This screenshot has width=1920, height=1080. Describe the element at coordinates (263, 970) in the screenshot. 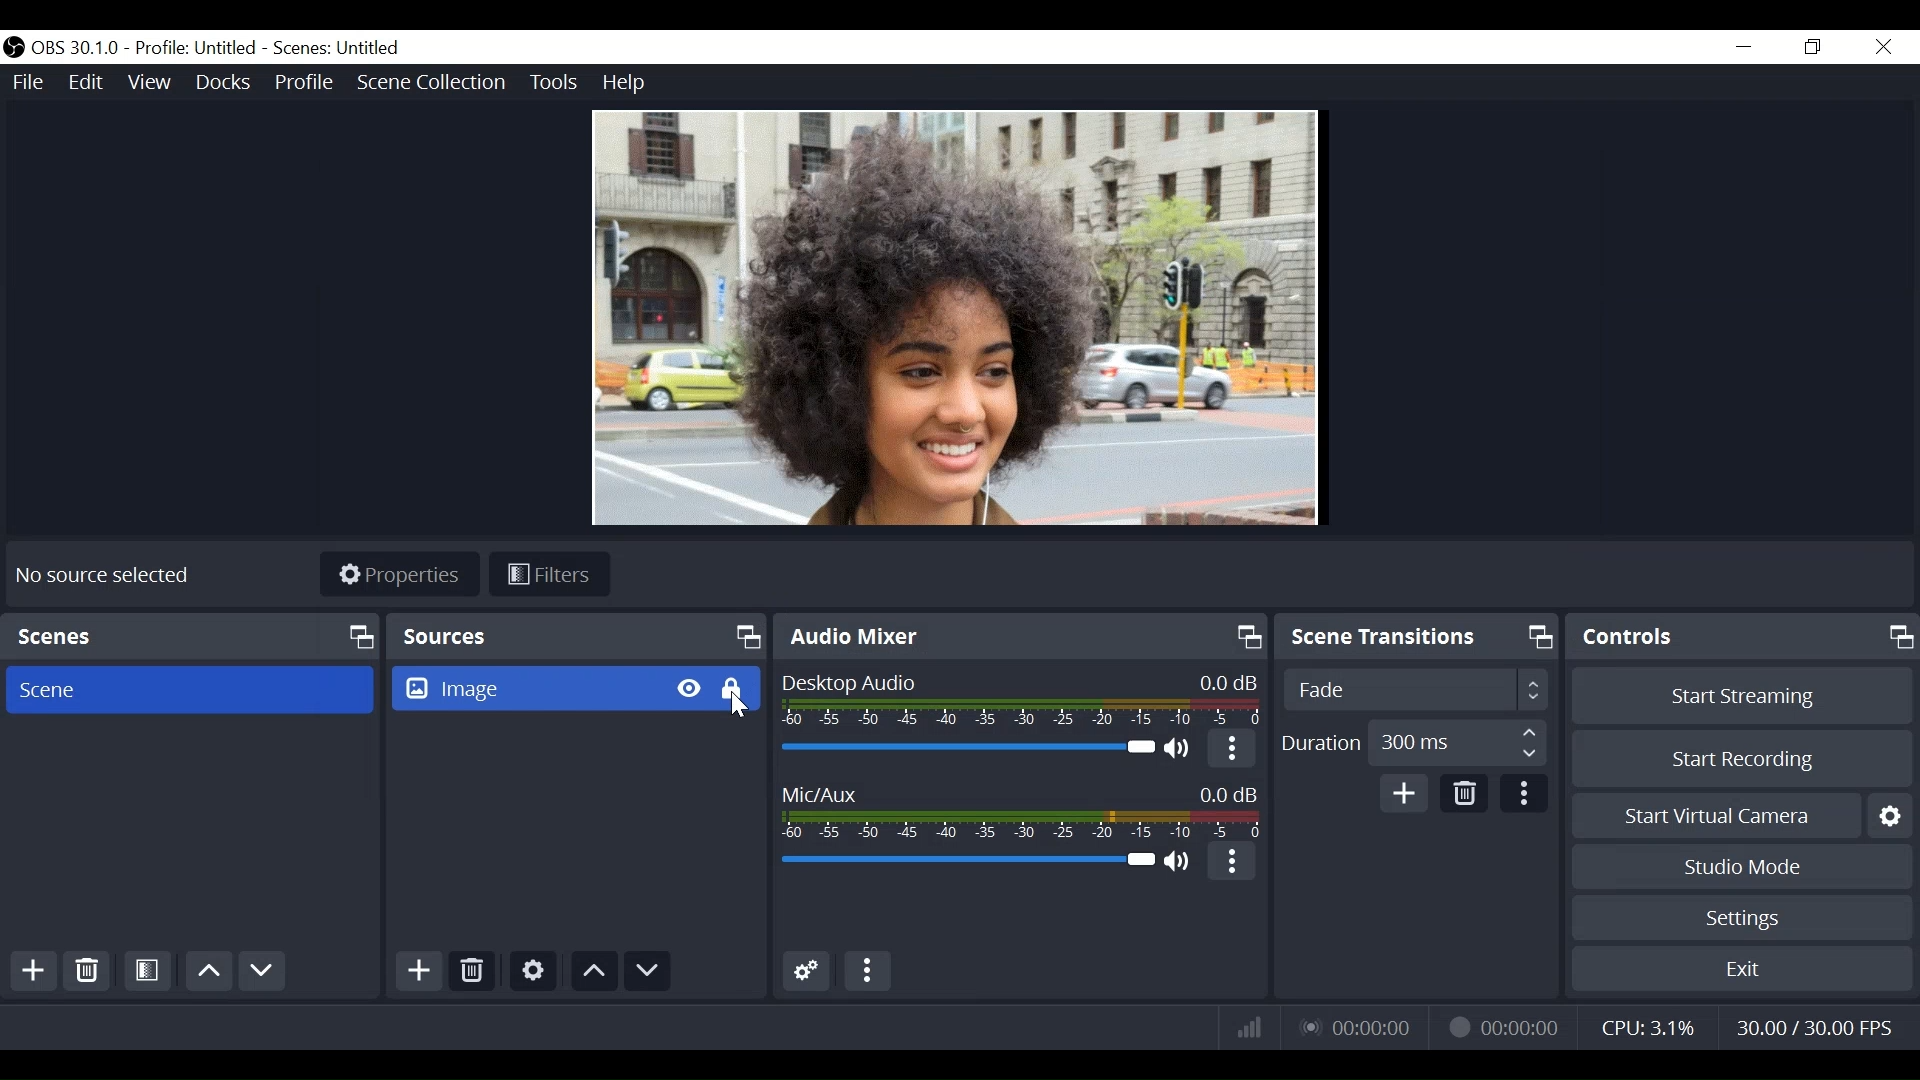

I see `Move Down` at that location.